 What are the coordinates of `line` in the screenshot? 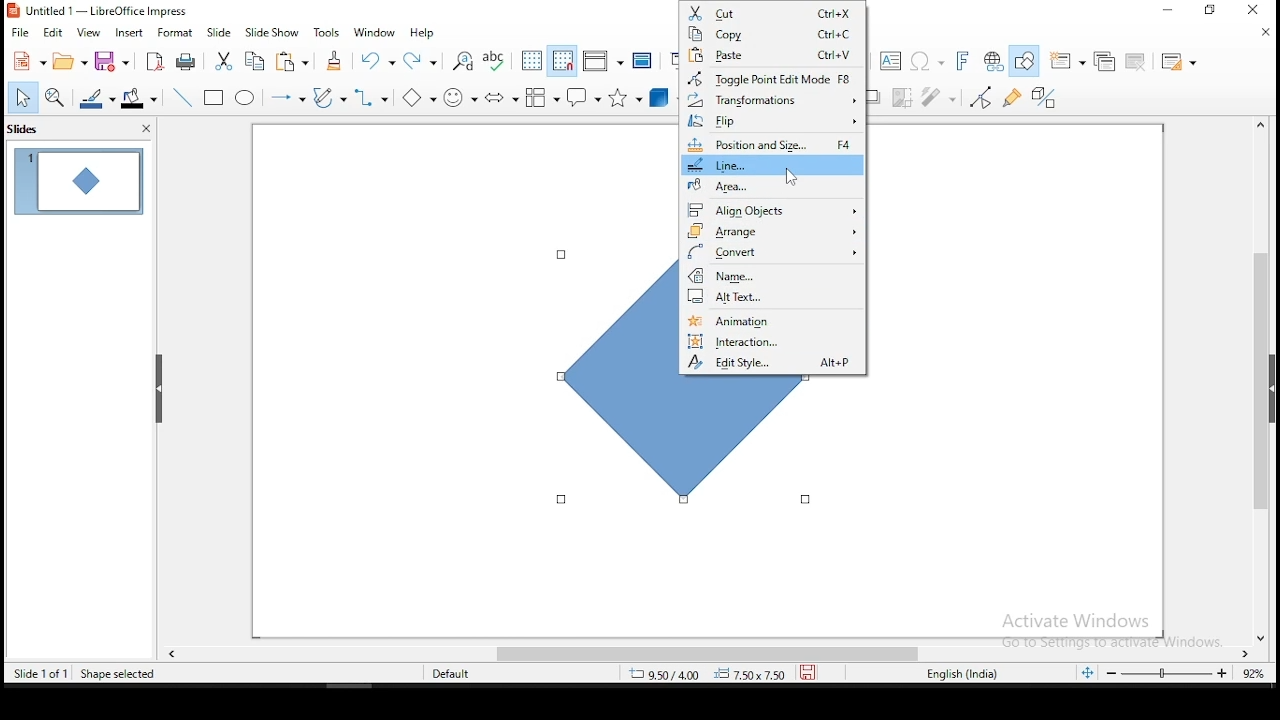 It's located at (183, 97).